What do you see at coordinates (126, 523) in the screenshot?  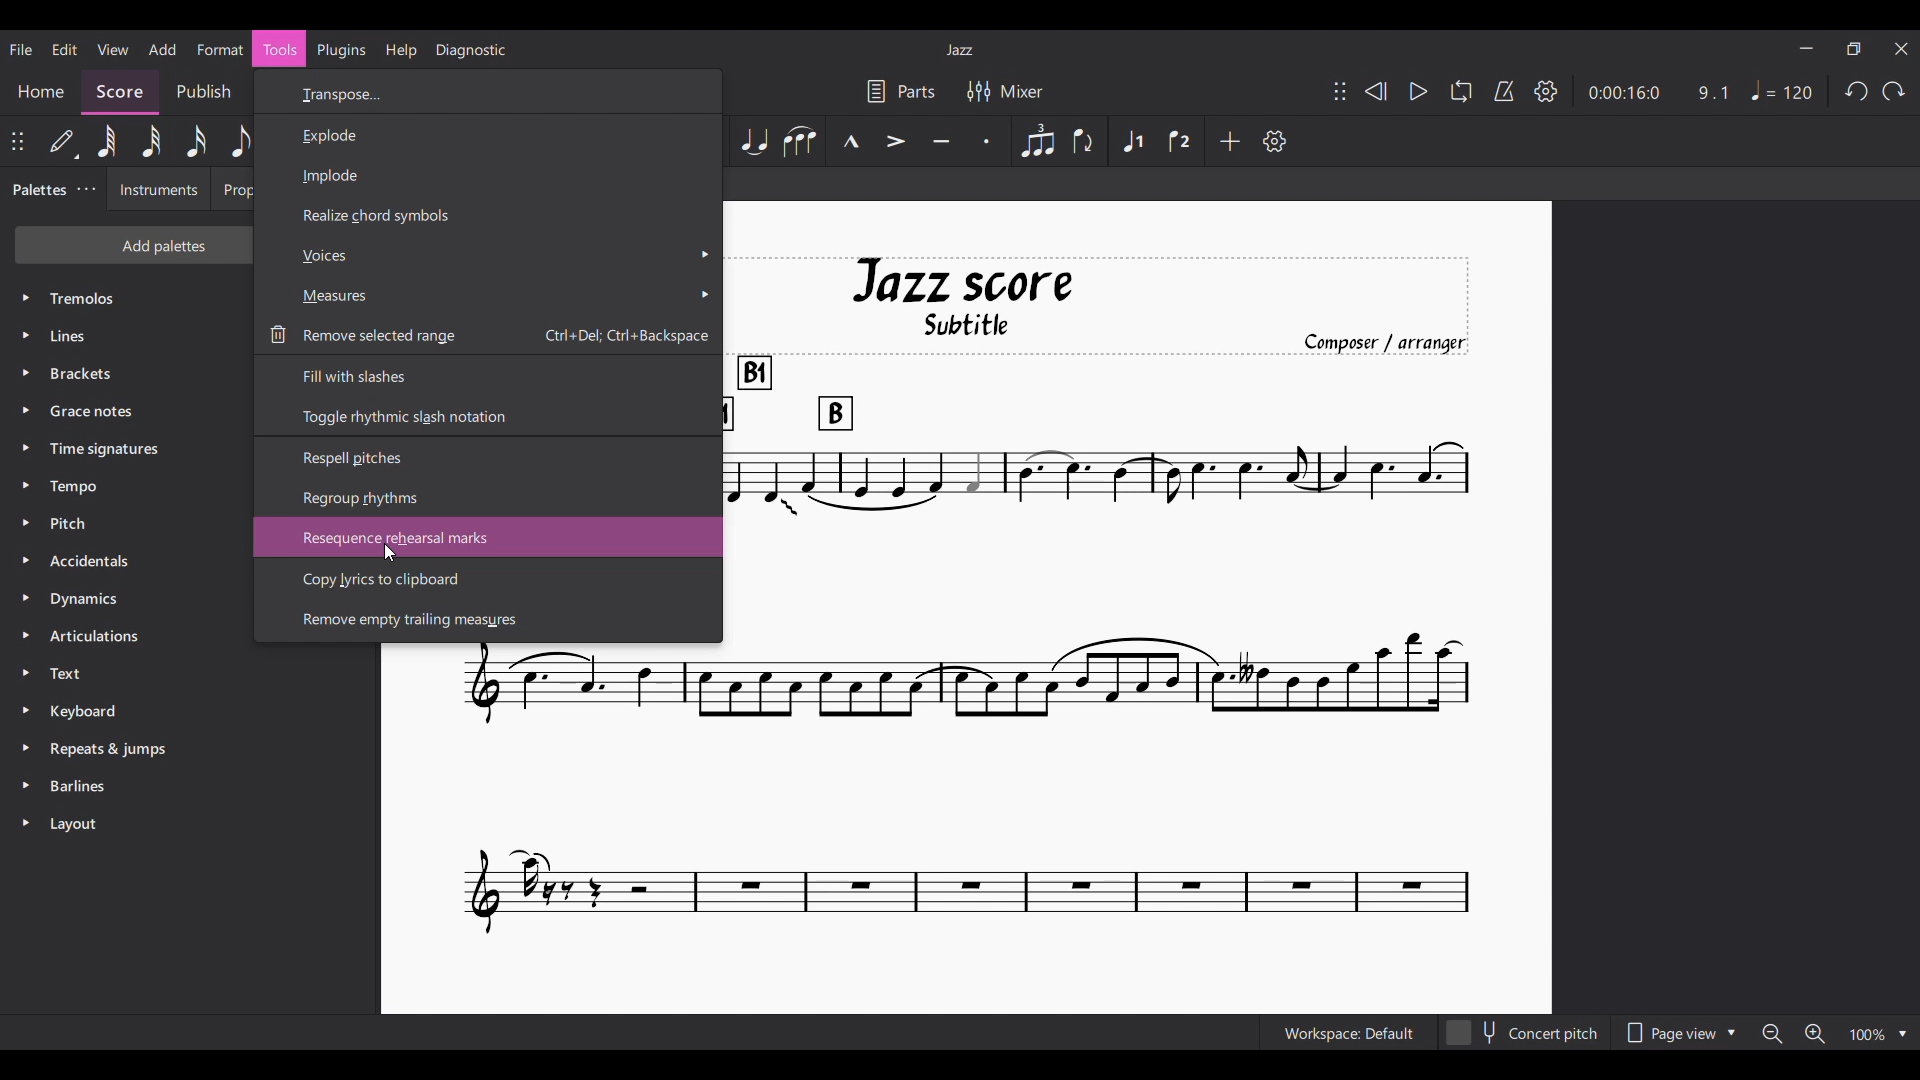 I see `Pitch` at bounding box center [126, 523].